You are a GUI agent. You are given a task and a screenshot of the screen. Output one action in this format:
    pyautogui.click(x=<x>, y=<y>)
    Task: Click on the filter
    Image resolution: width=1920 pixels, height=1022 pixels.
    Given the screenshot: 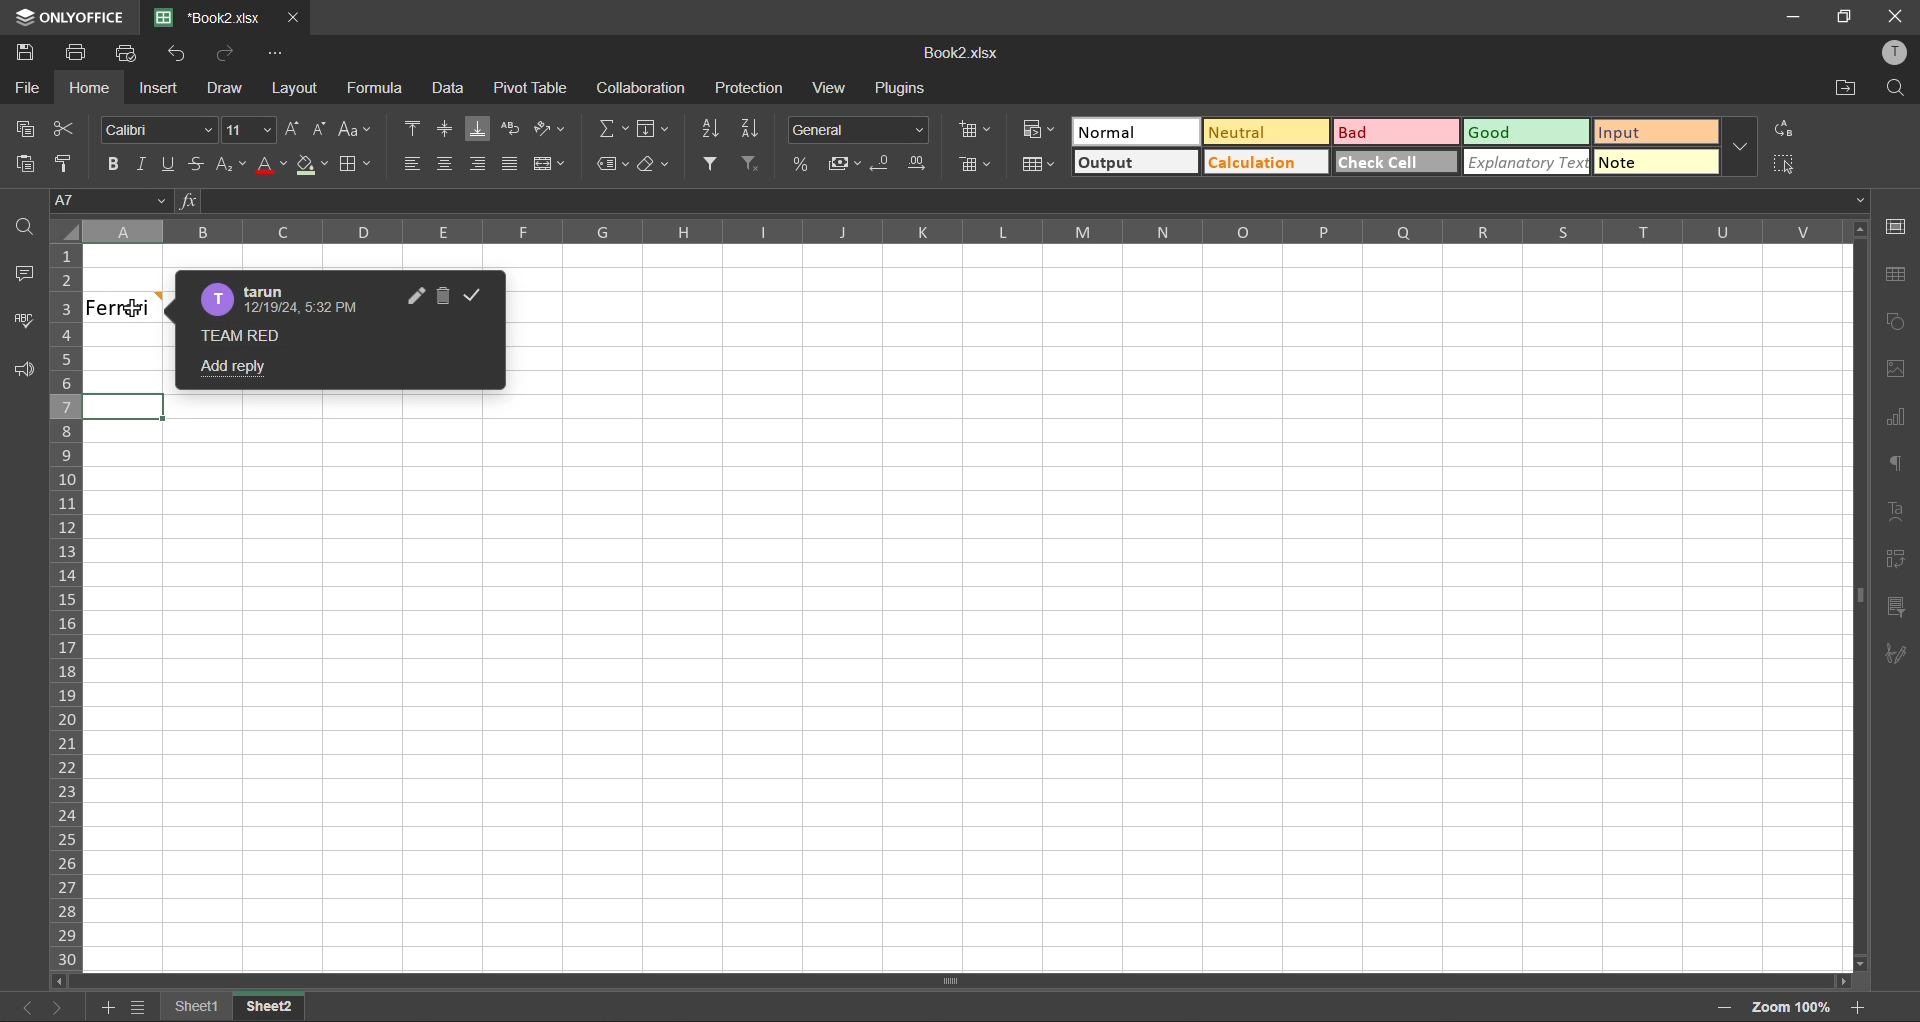 What is the action you would take?
    pyautogui.click(x=712, y=165)
    